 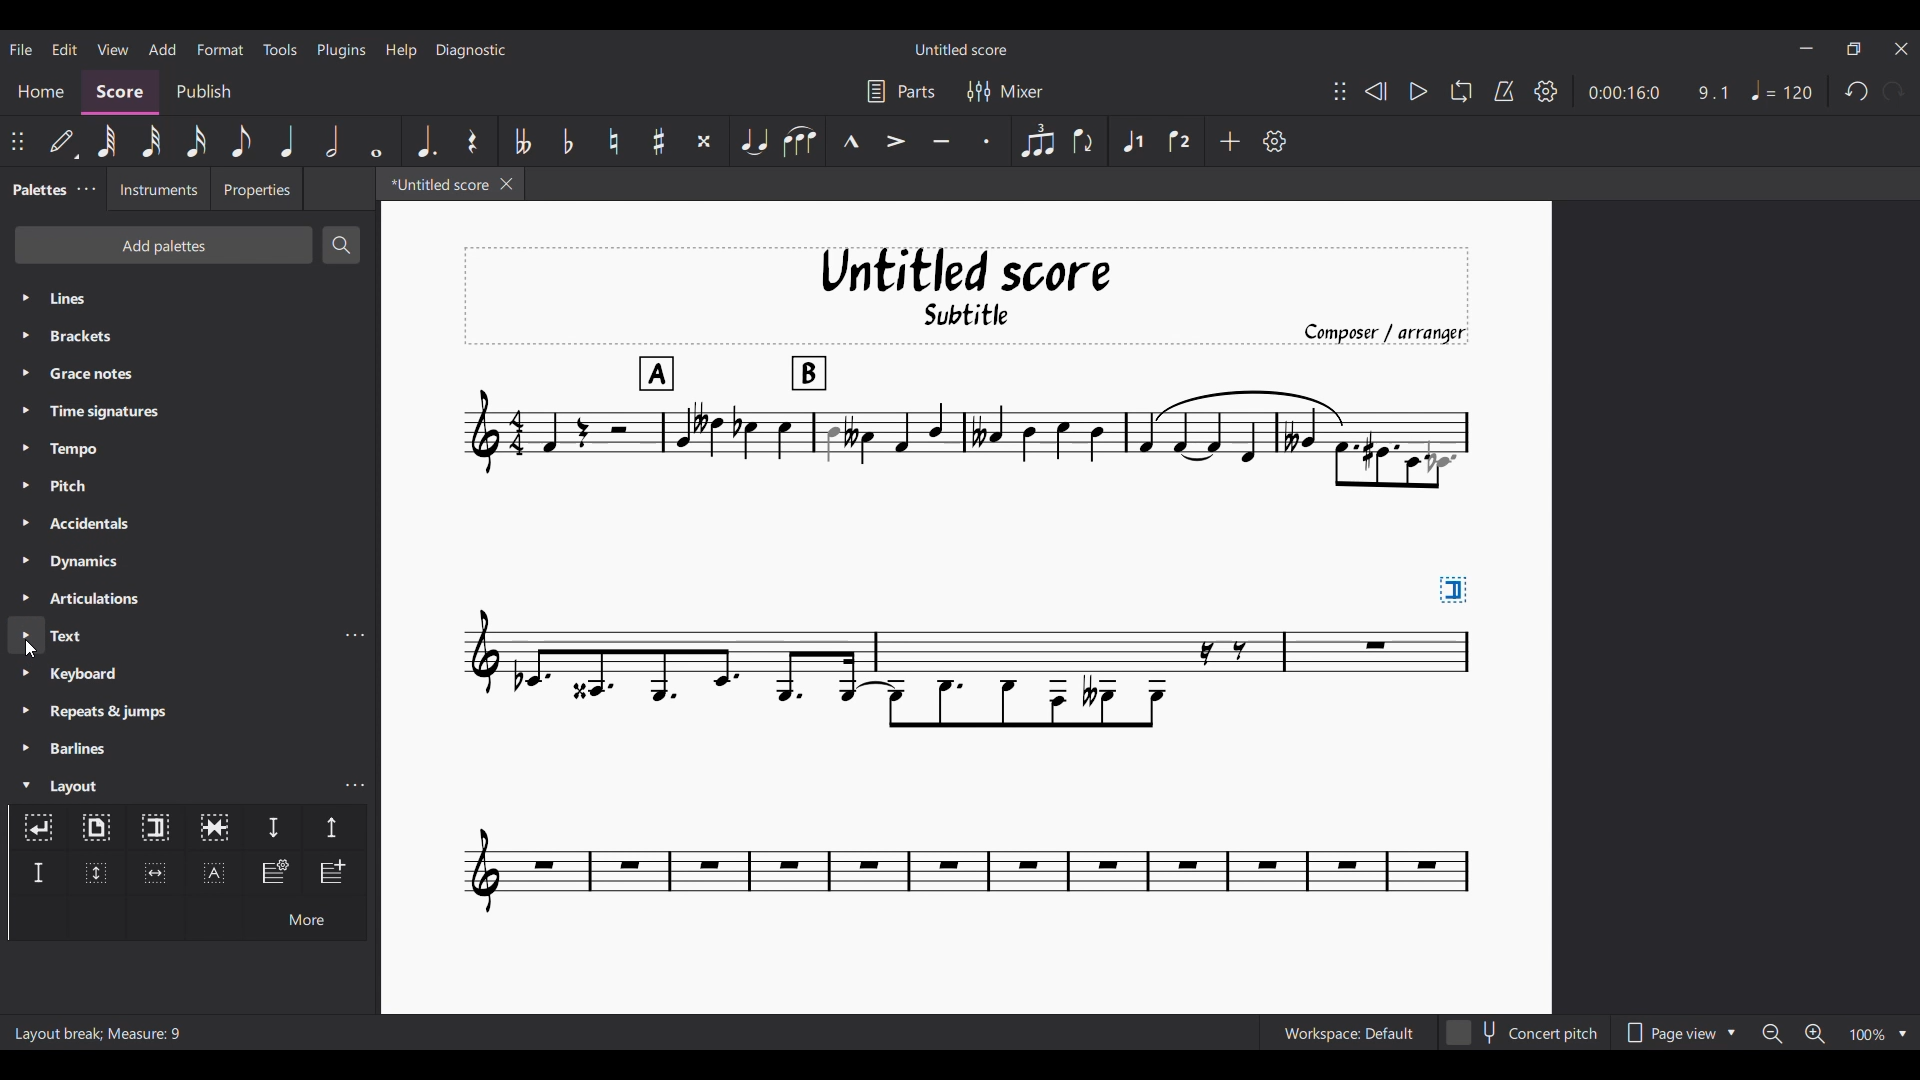 What do you see at coordinates (221, 49) in the screenshot?
I see `Format menu` at bounding box center [221, 49].